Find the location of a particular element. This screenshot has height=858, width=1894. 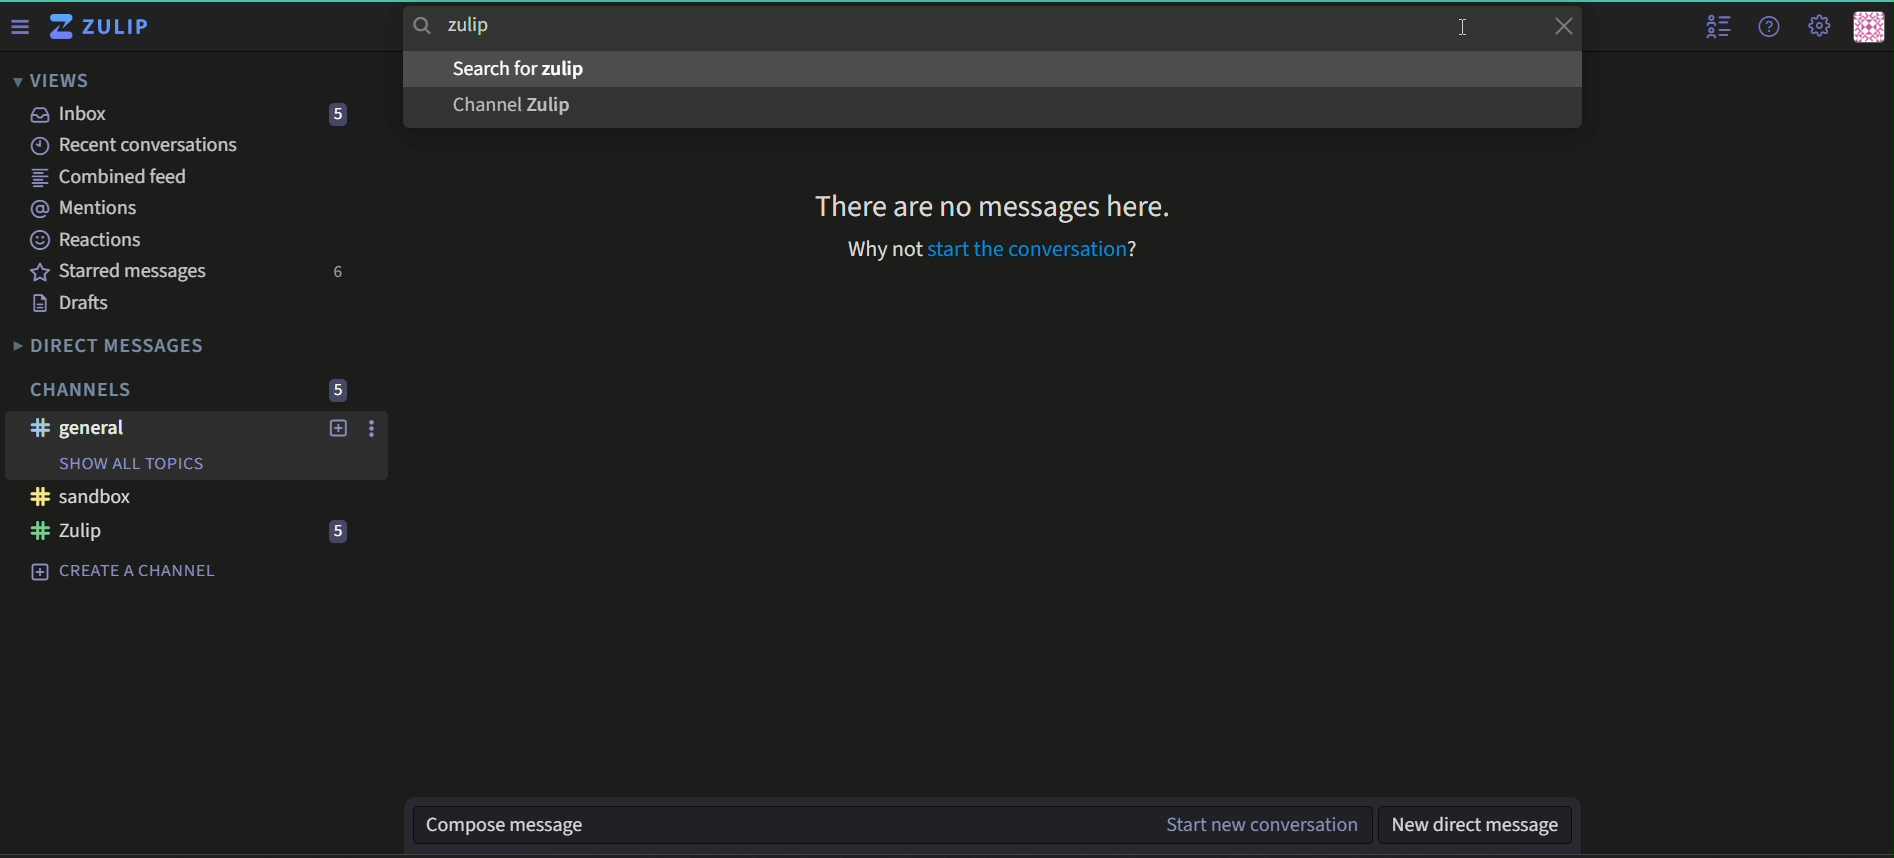

textbox is located at coordinates (895, 824).